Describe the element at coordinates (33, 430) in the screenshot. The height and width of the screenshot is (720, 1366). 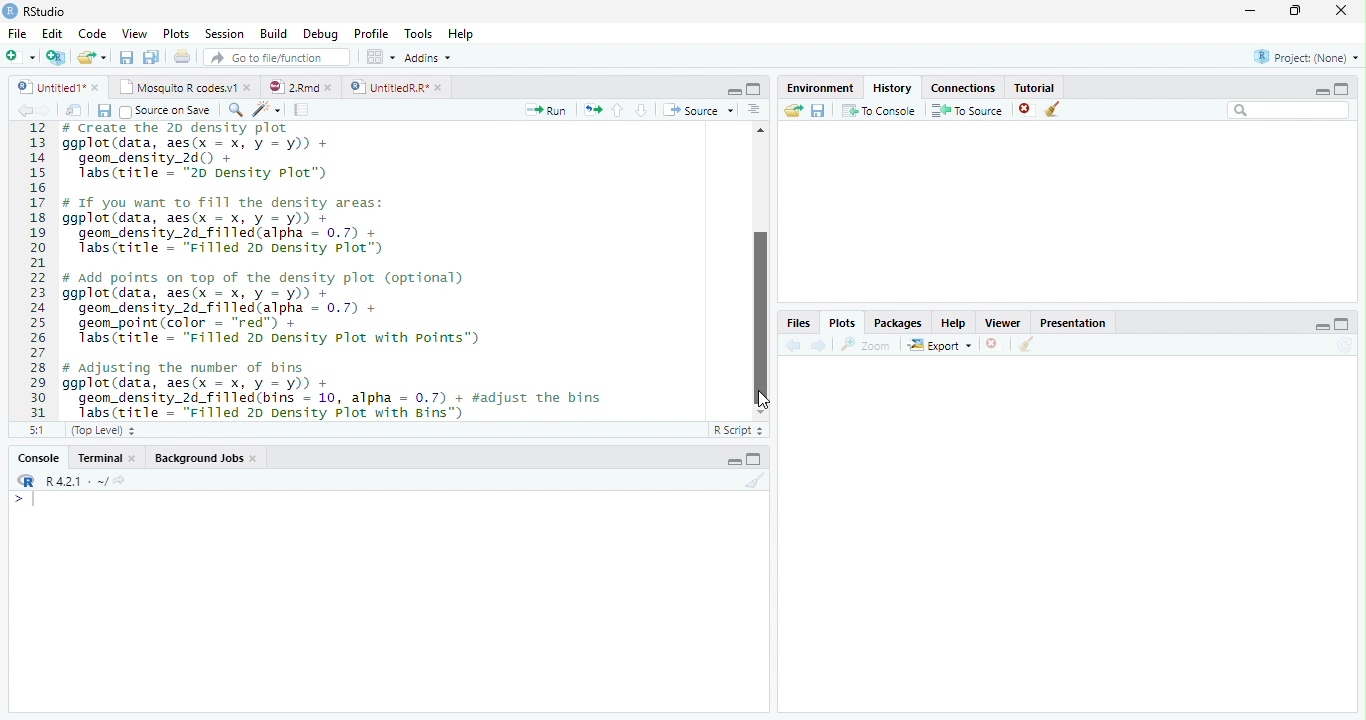
I see `5:1` at that location.